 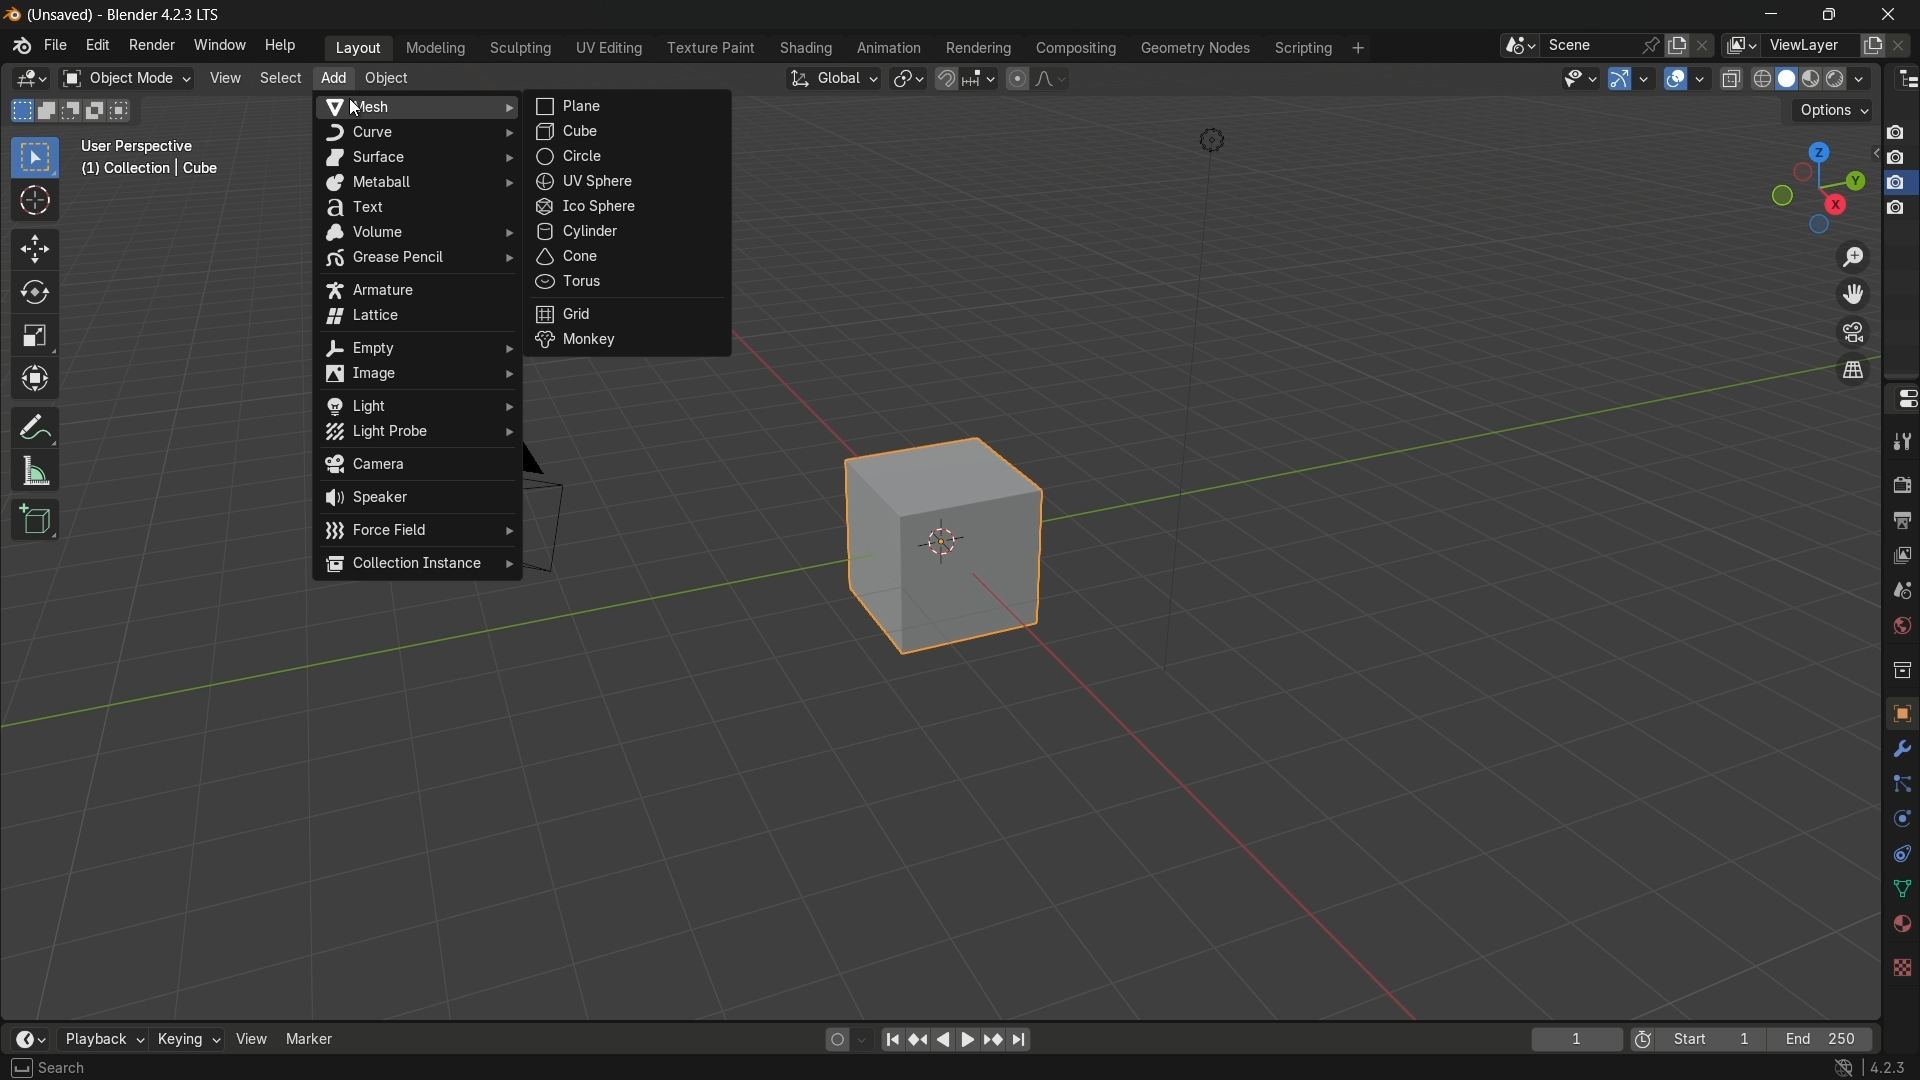 What do you see at coordinates (1651, 45) in the screenshot?
I see `pin scene to workplace` at bounding box center [1651, 45].